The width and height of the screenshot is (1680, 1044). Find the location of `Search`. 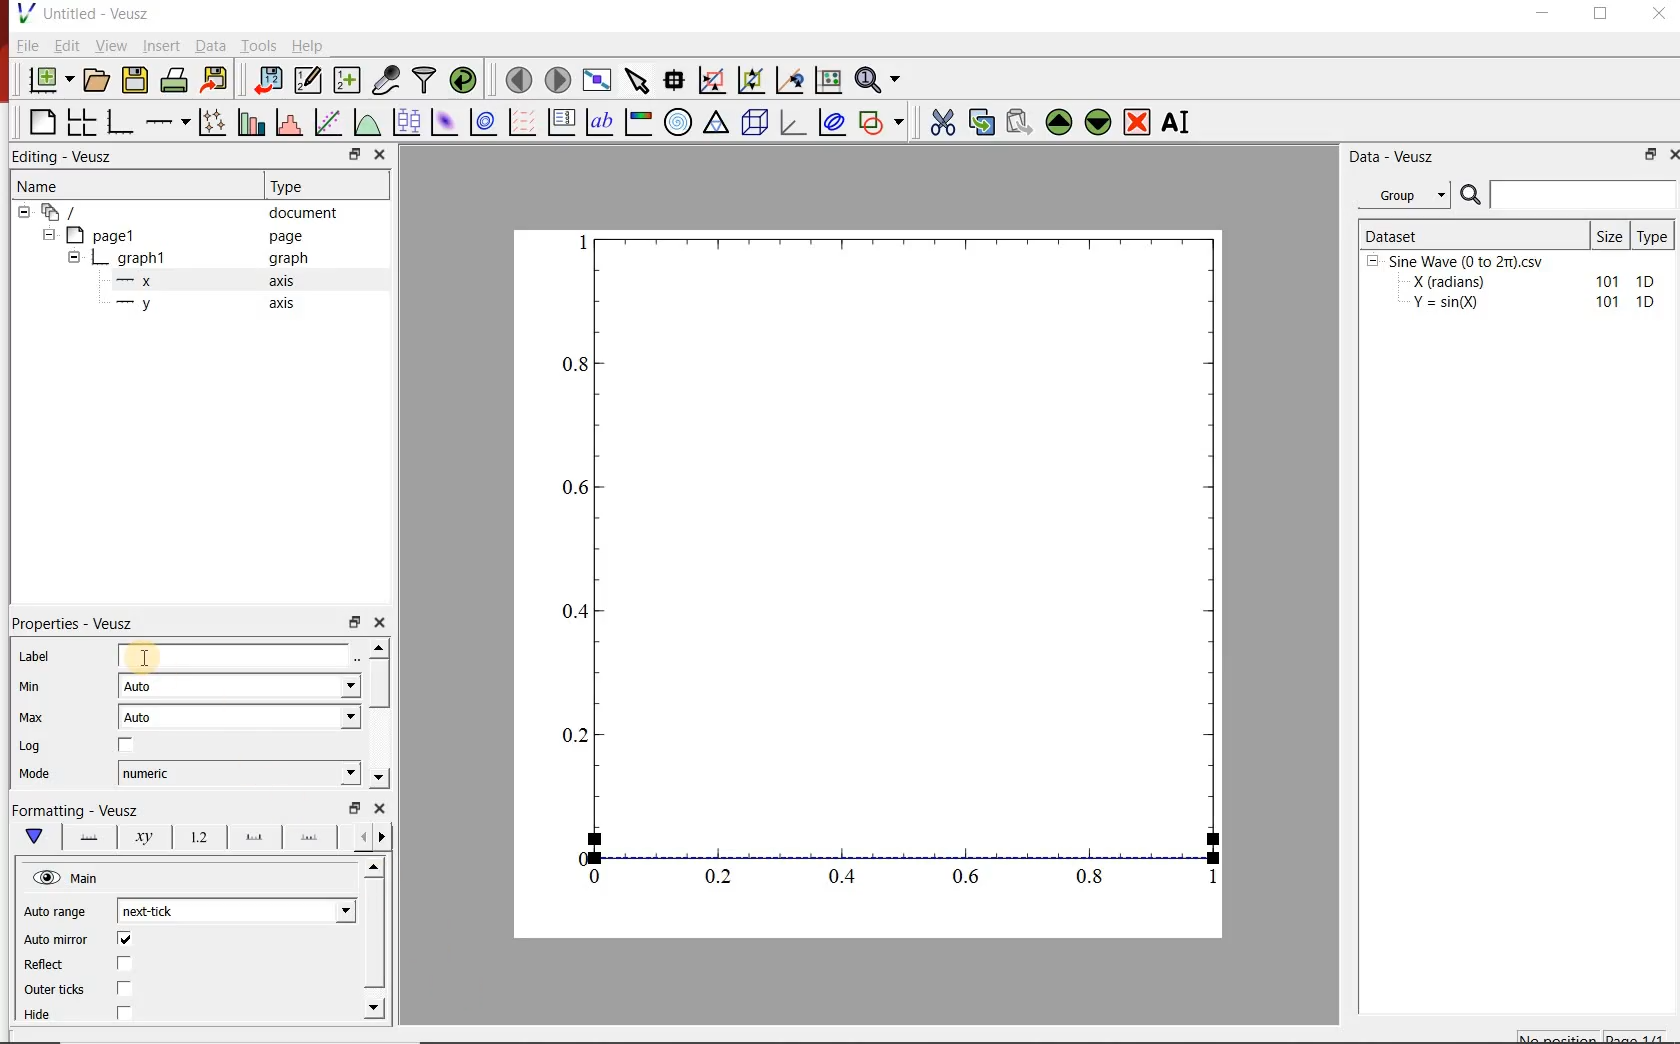

Search is located at coordinates (1569, 195).